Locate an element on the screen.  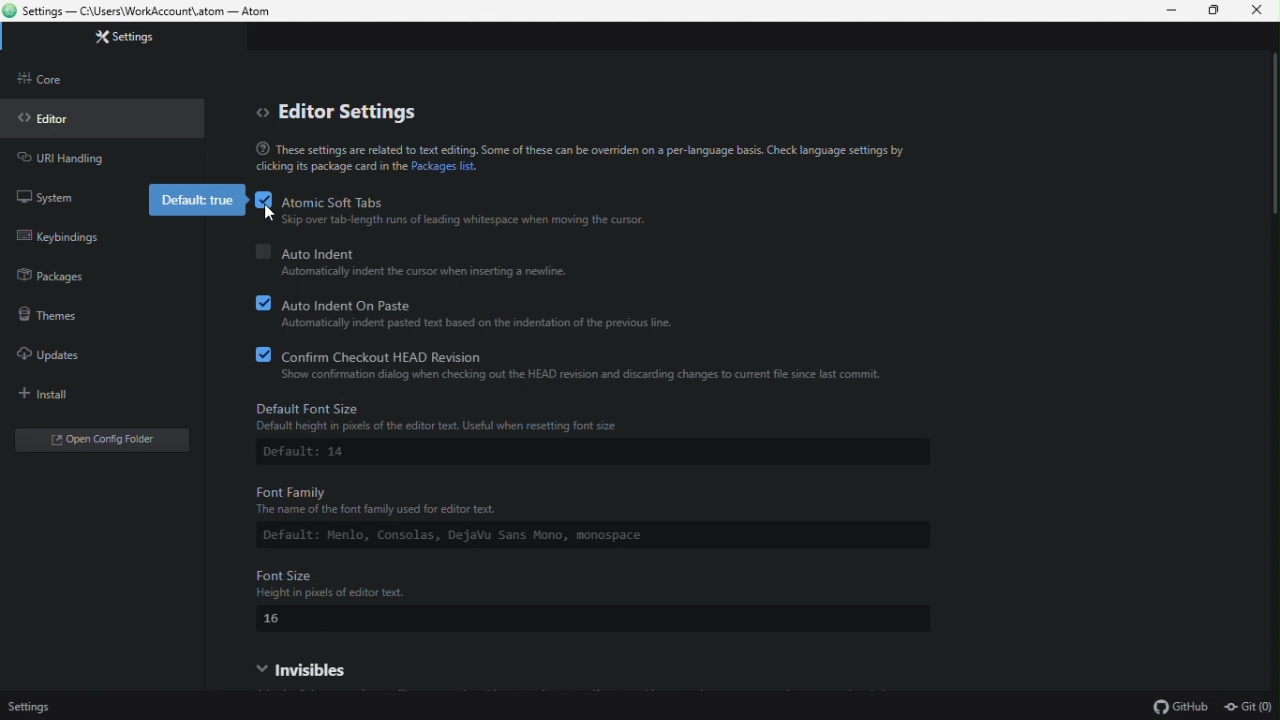
Auto indent on paste is located at coordinates (503, 302).